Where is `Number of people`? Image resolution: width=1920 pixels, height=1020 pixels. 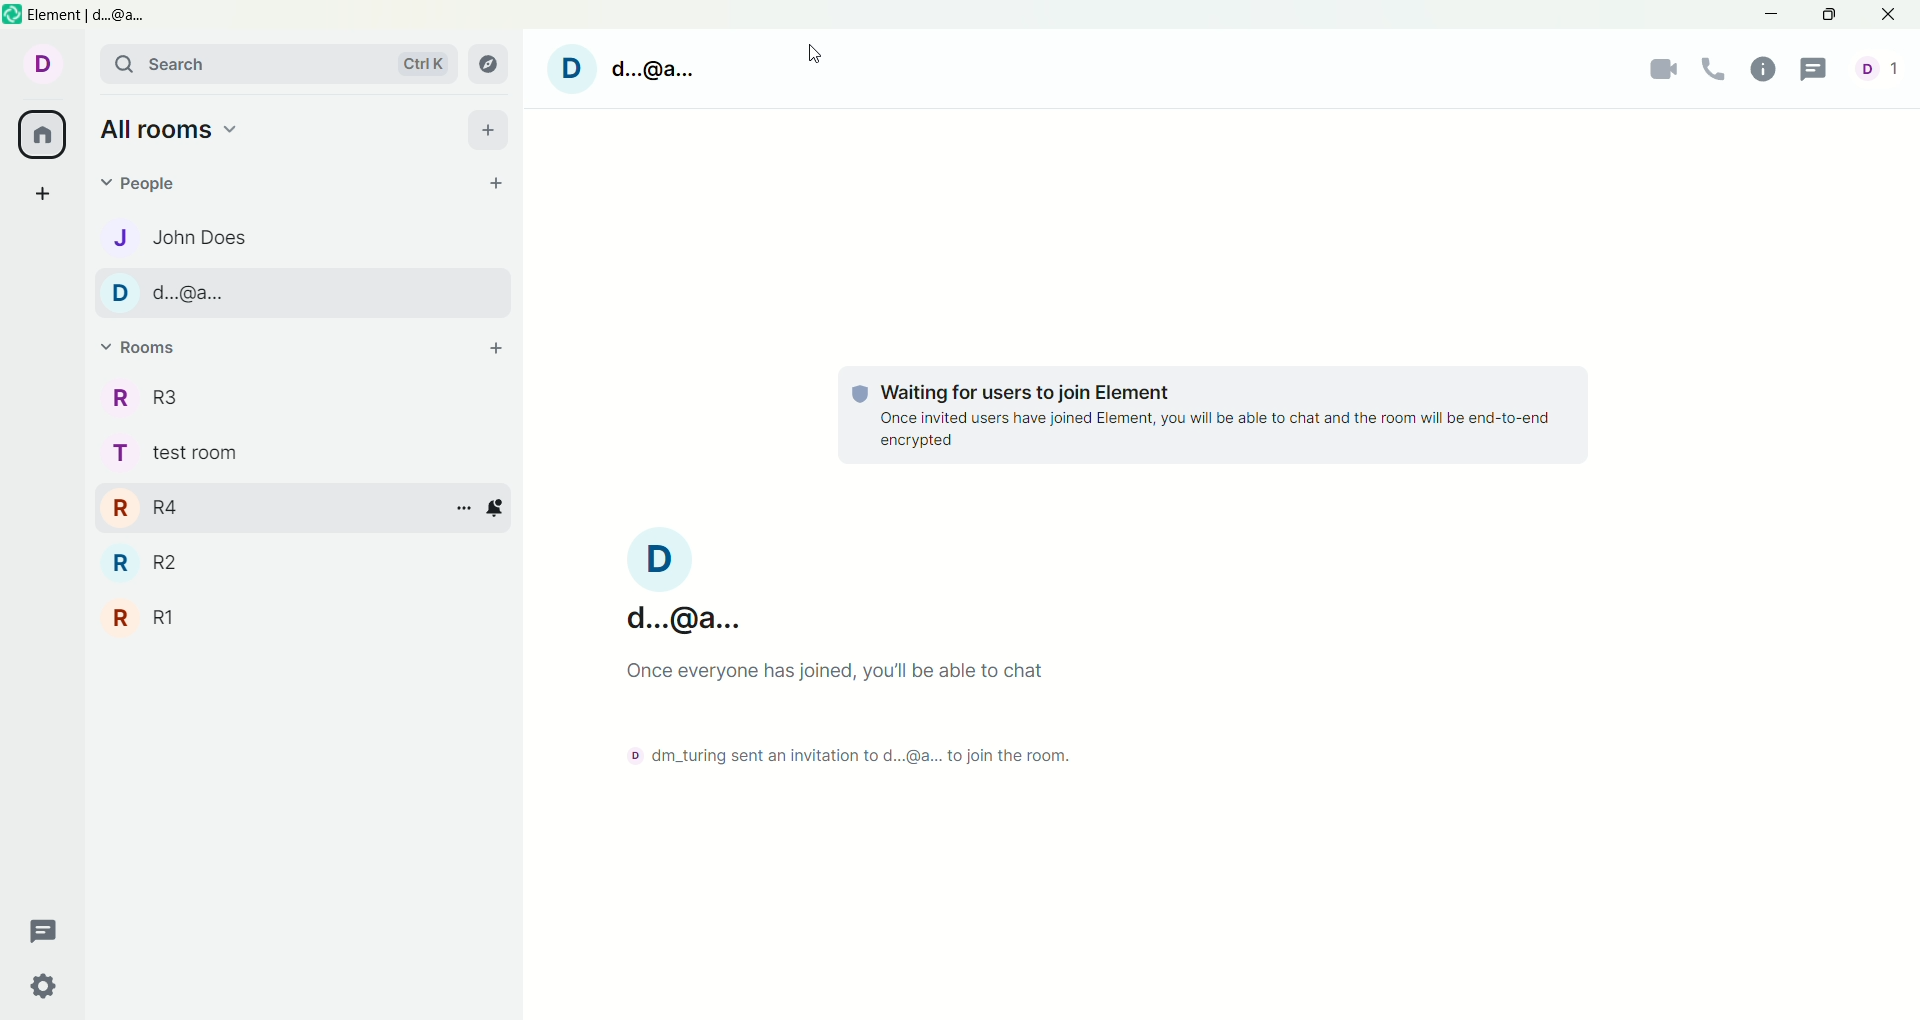 Number of people is located at coordinates (1885, 68).